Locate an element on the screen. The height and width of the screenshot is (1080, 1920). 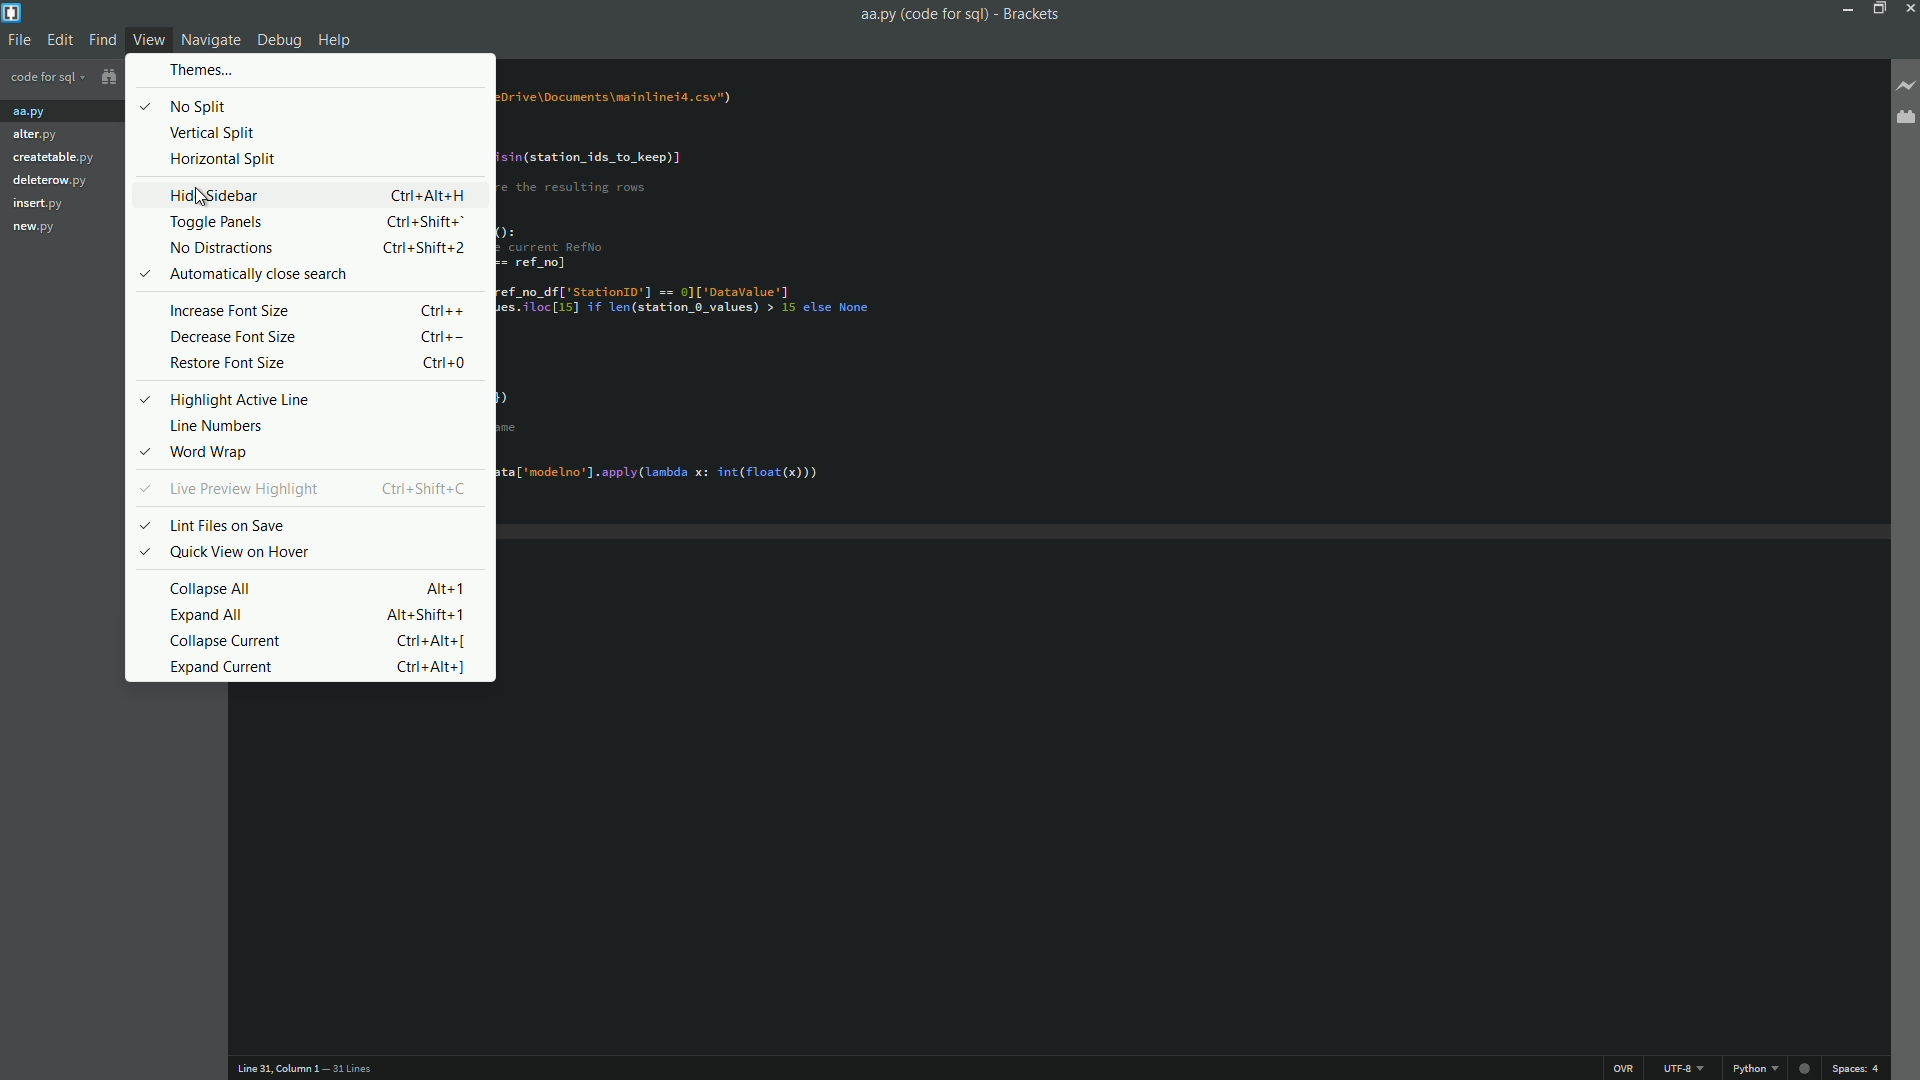
keyboard shortcut is located at coordinates (427, 221).